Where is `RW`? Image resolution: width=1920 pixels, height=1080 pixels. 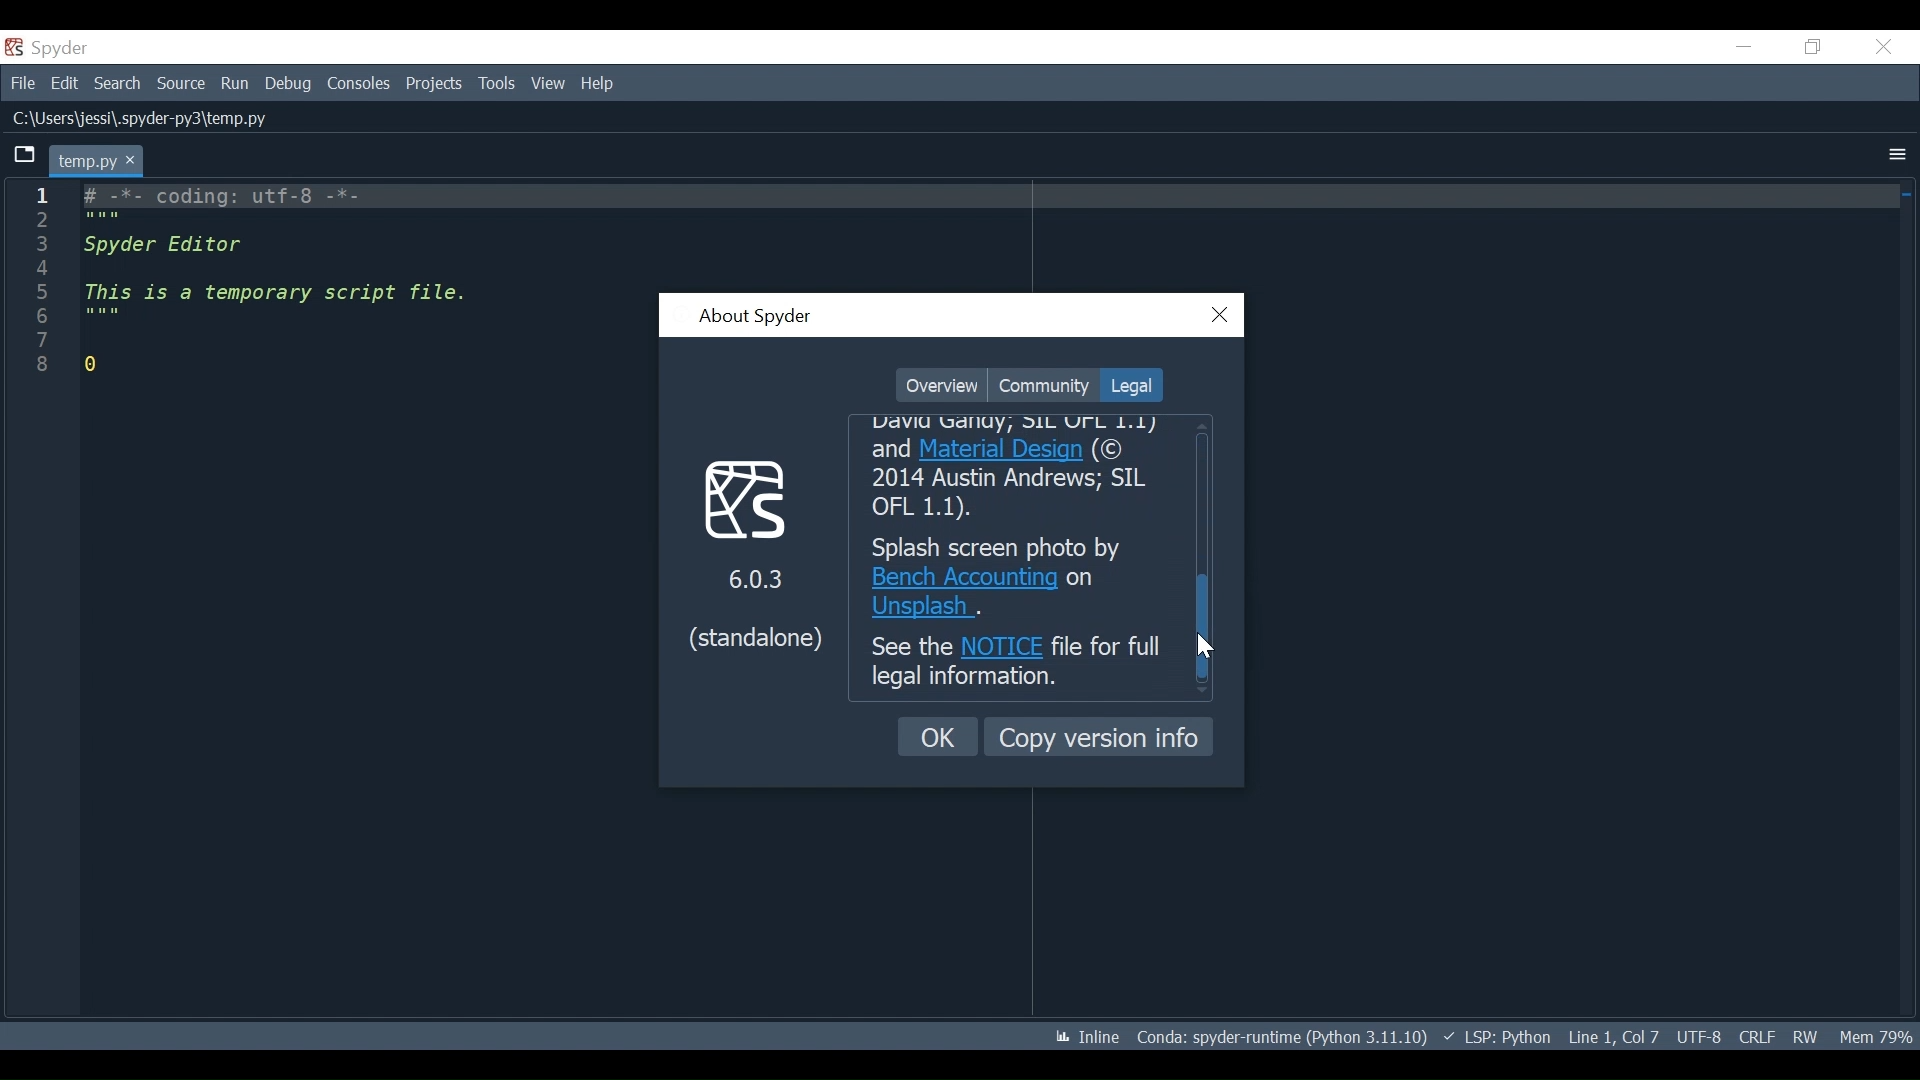
RW is located at coordinates (1804, 1036).